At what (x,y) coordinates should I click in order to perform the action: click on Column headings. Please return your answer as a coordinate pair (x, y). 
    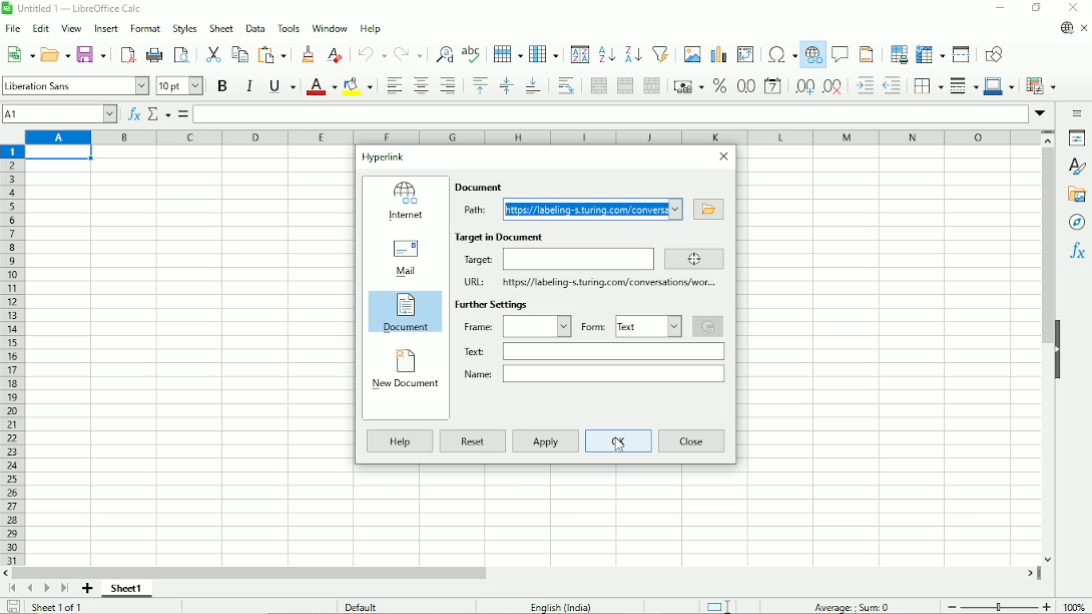
    Looking at the image, I should click on (531, 137).